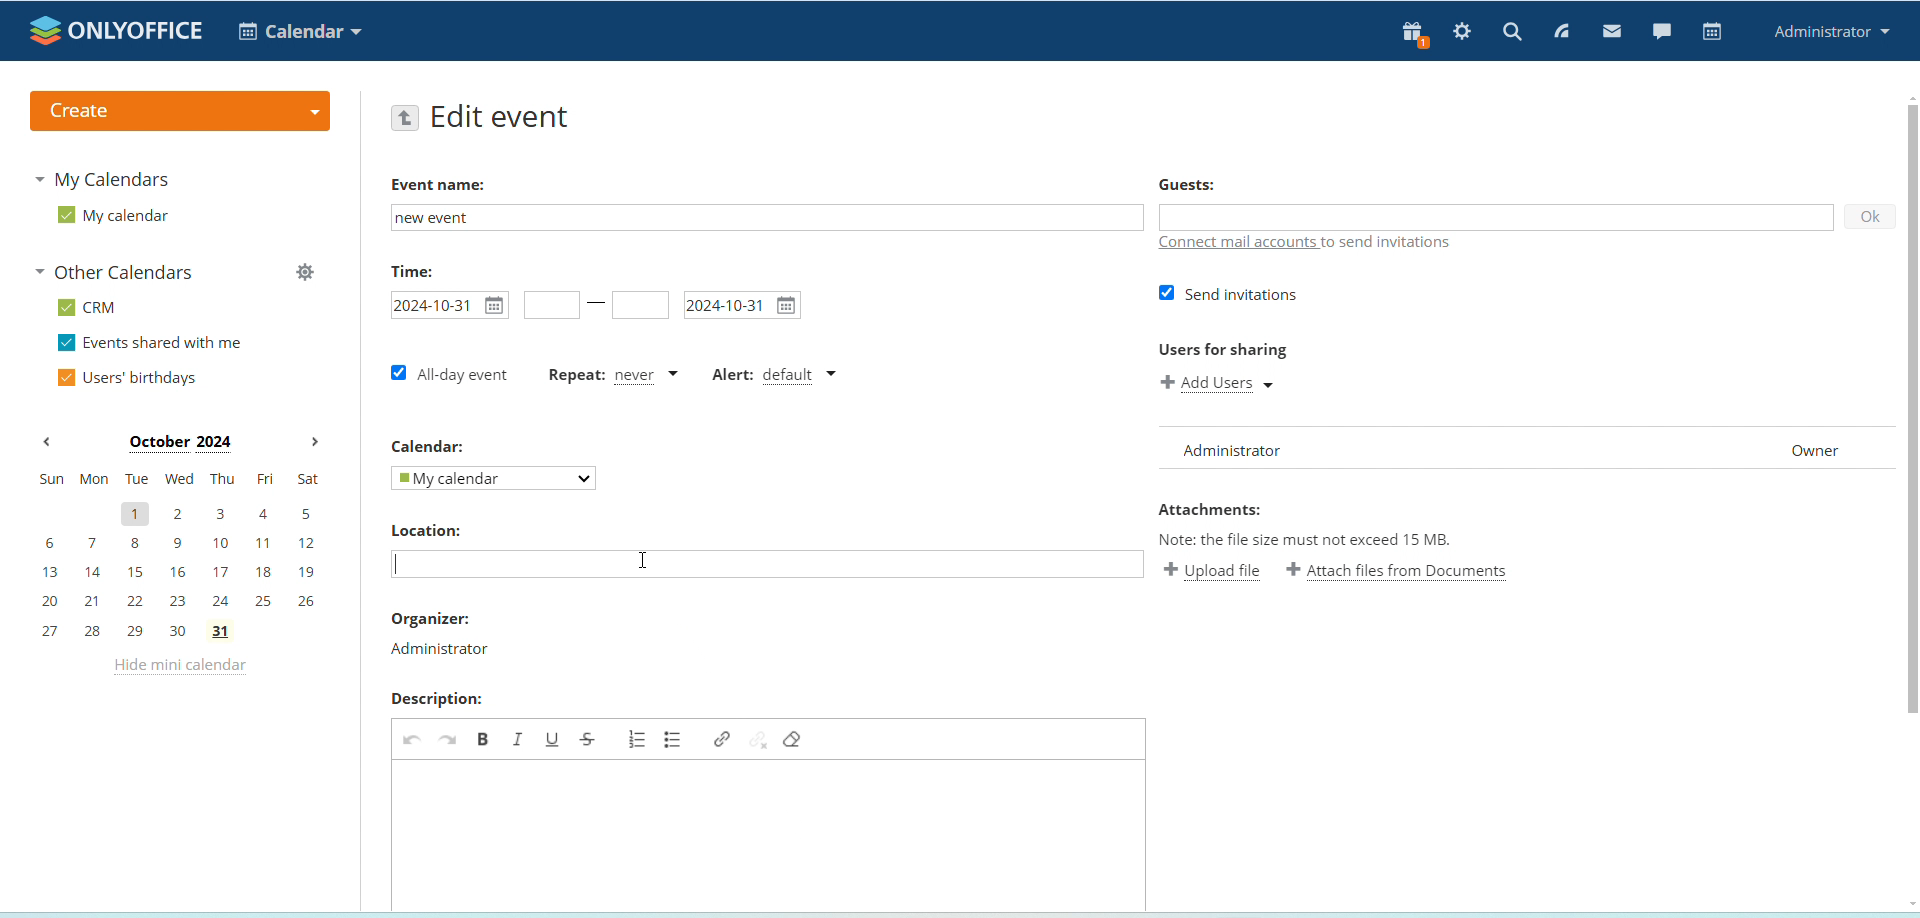 This screenshot has width=1920, height=918. Describe the element at coordinates (764, 217) in the screenshot. I see `edit event name` at that location.